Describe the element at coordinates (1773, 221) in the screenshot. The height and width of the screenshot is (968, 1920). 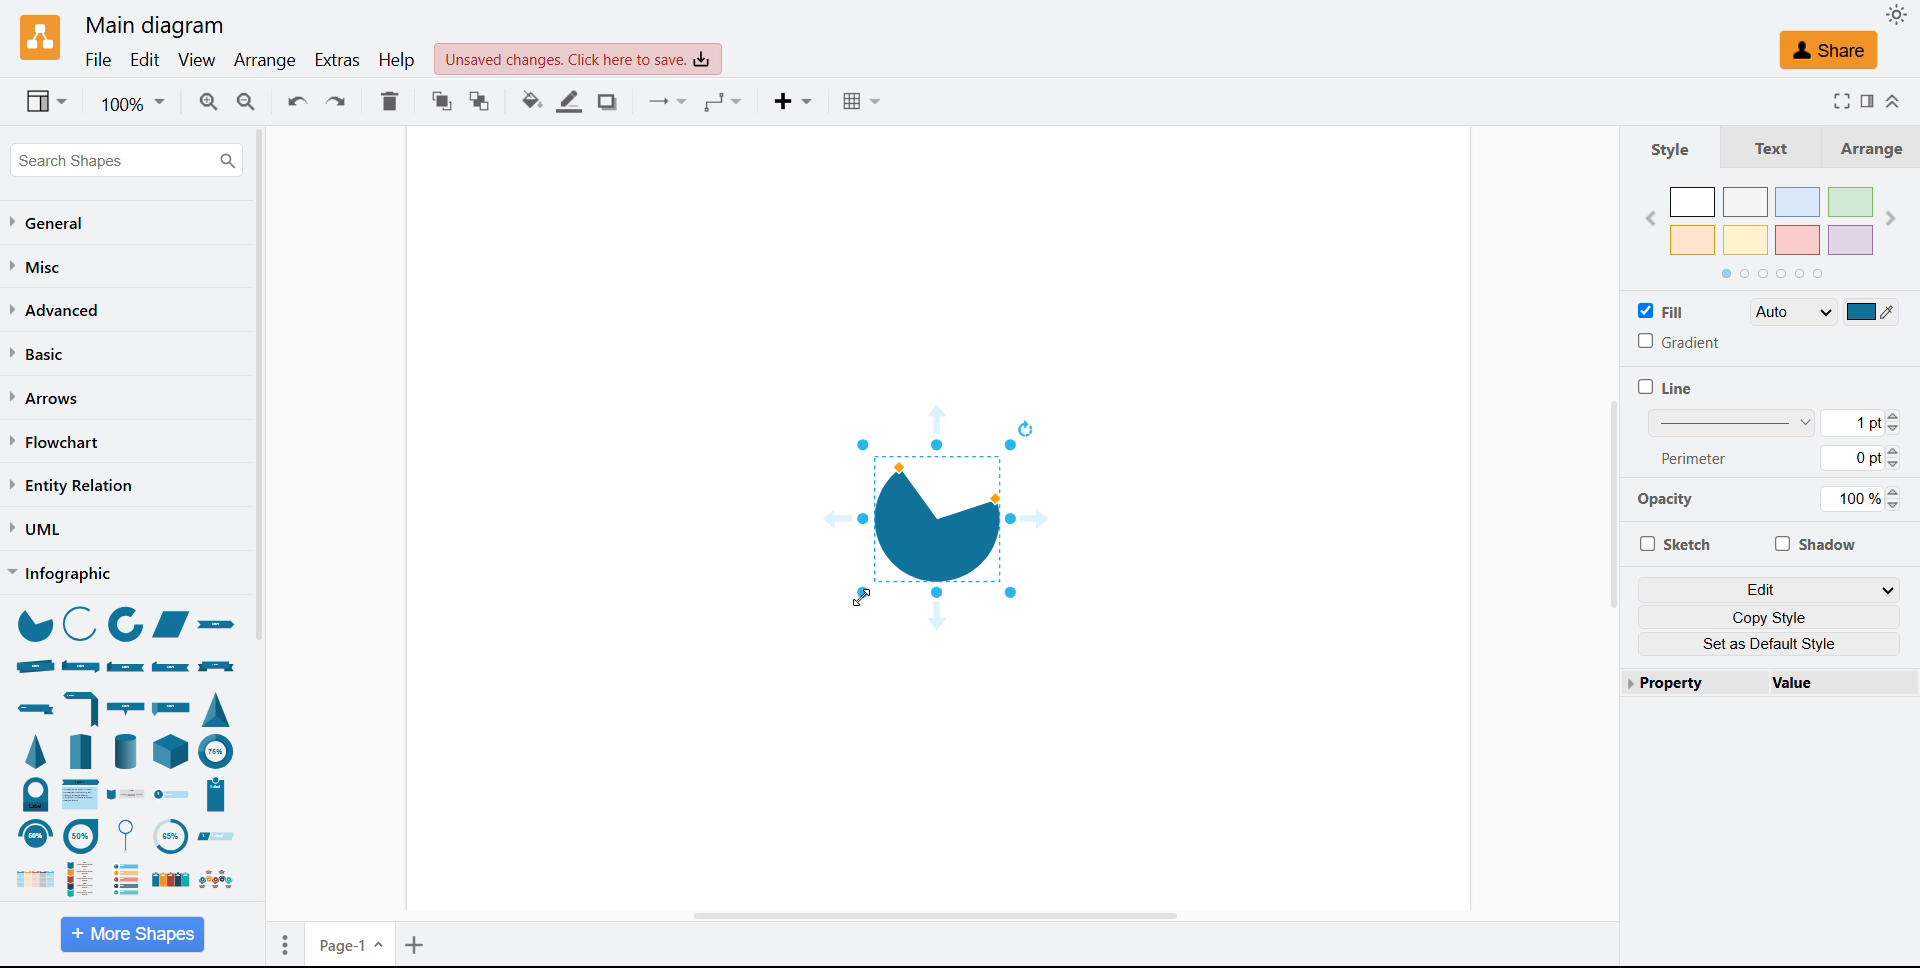
I see `Colour palettes ` at that location.